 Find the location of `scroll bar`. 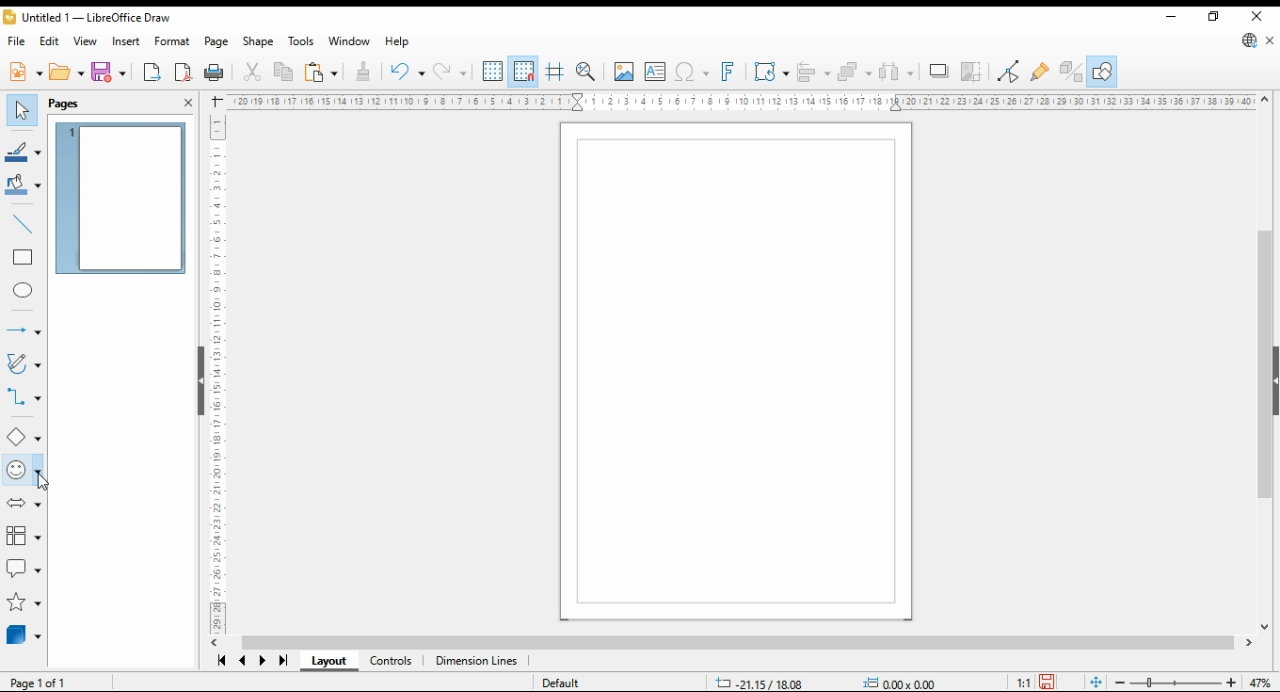

scroll bar is located at coordinates (735, 643).